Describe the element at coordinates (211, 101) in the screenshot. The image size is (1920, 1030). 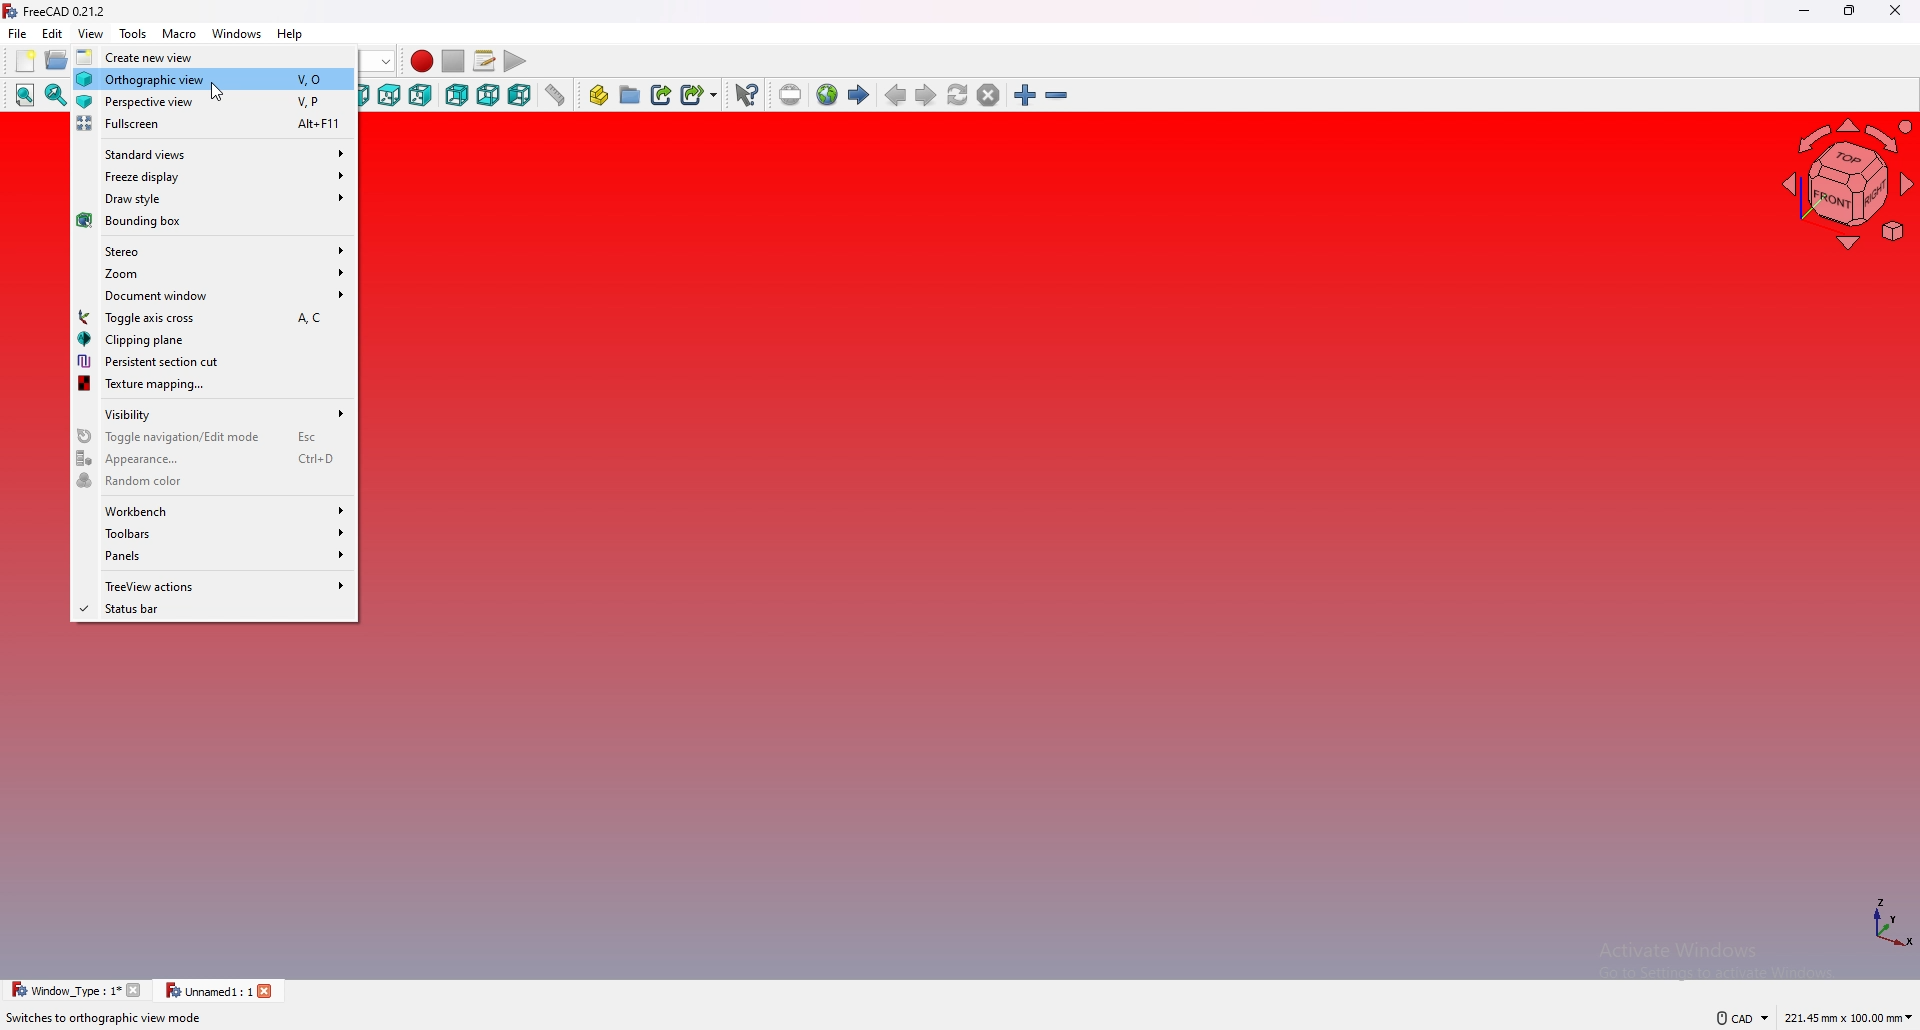
I see `perspective view` at that location.